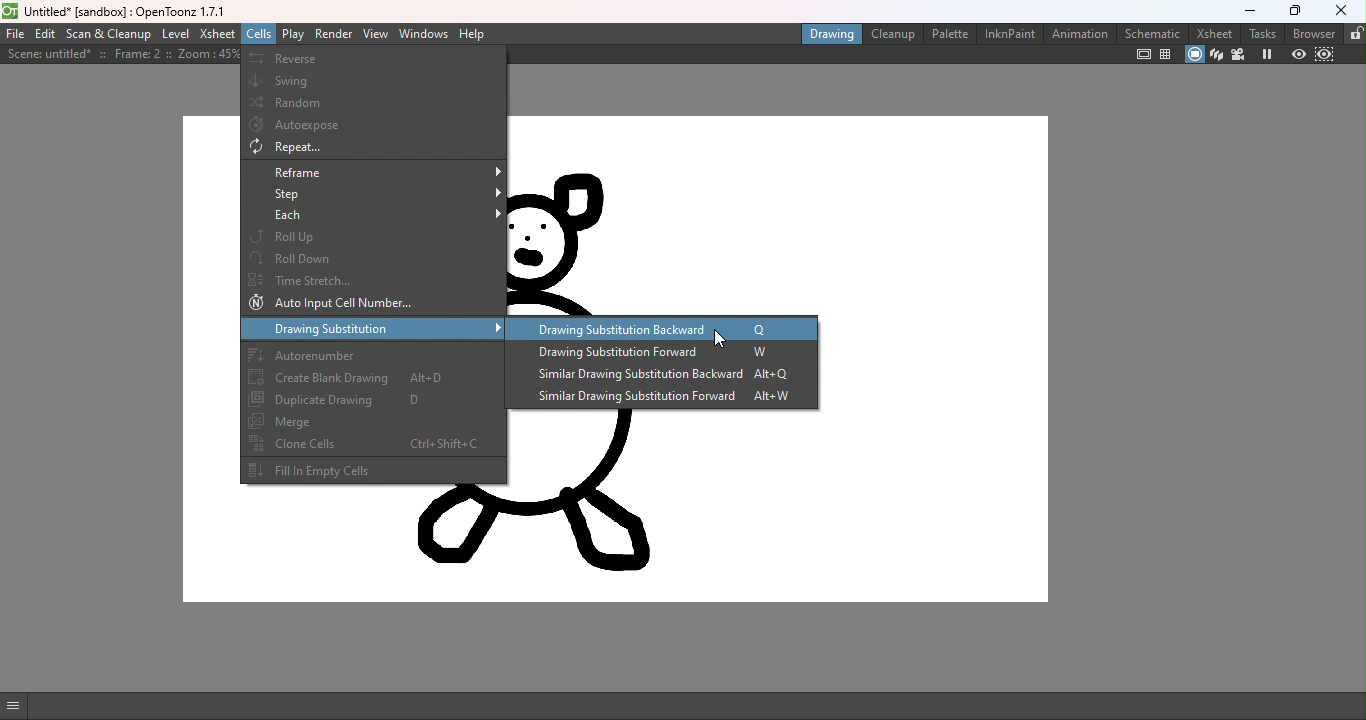 The width and height of the screenshot is (1366, 720). Describe the element at coordinates (1008, 34) in the screenshot. I see `InknPaint` at that location.